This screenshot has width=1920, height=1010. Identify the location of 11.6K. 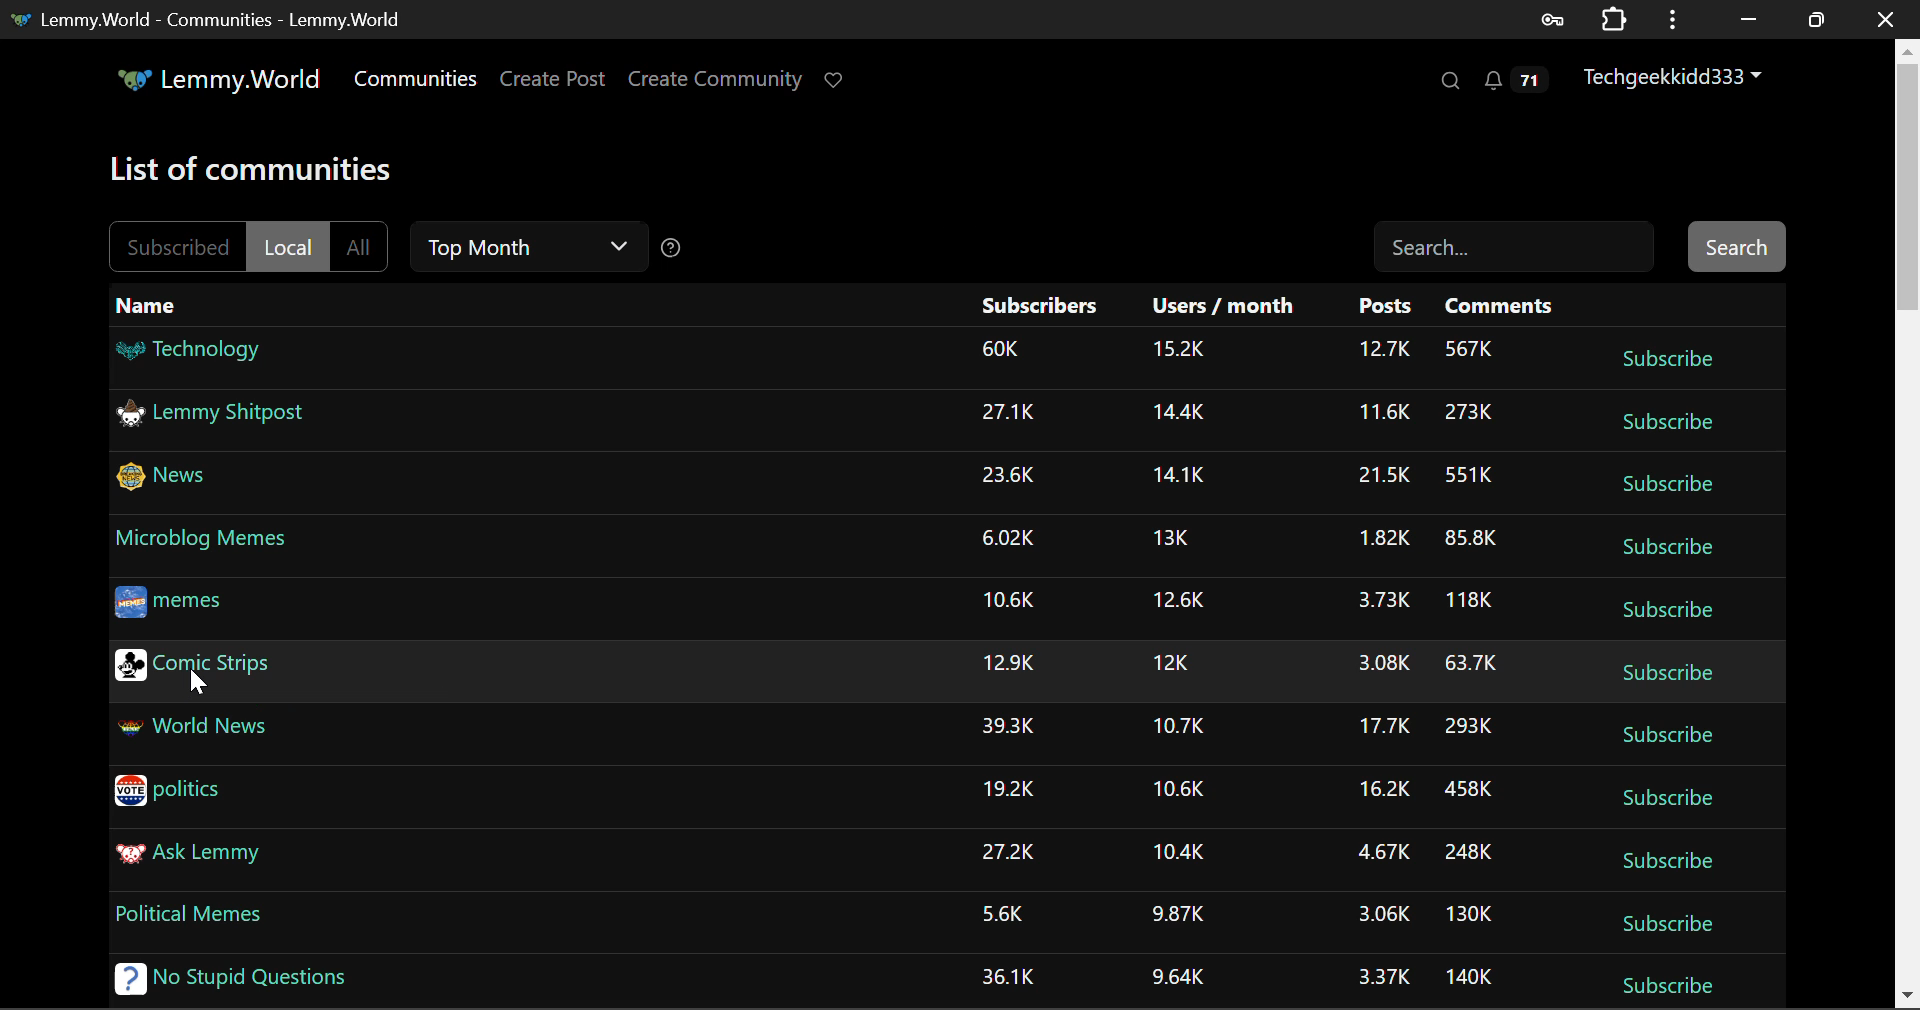
(1384, 411).